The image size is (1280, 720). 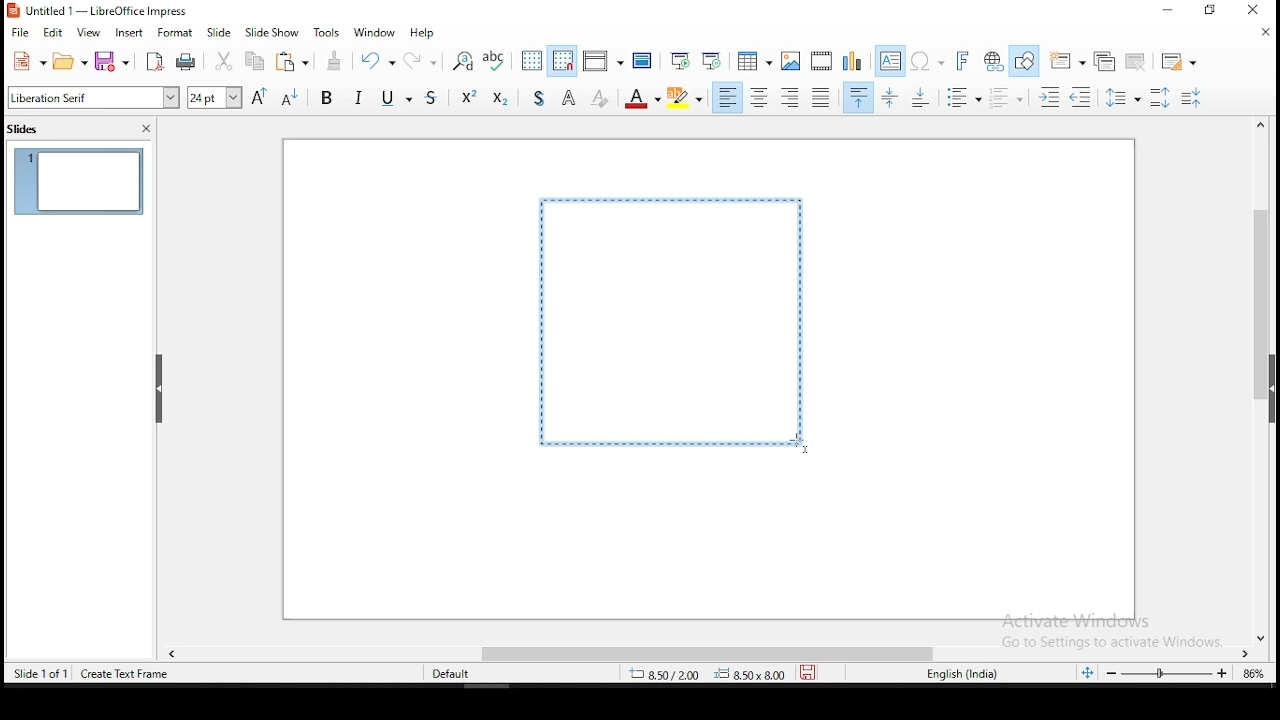 I want to click on close window, so click(x=1256, y=12).